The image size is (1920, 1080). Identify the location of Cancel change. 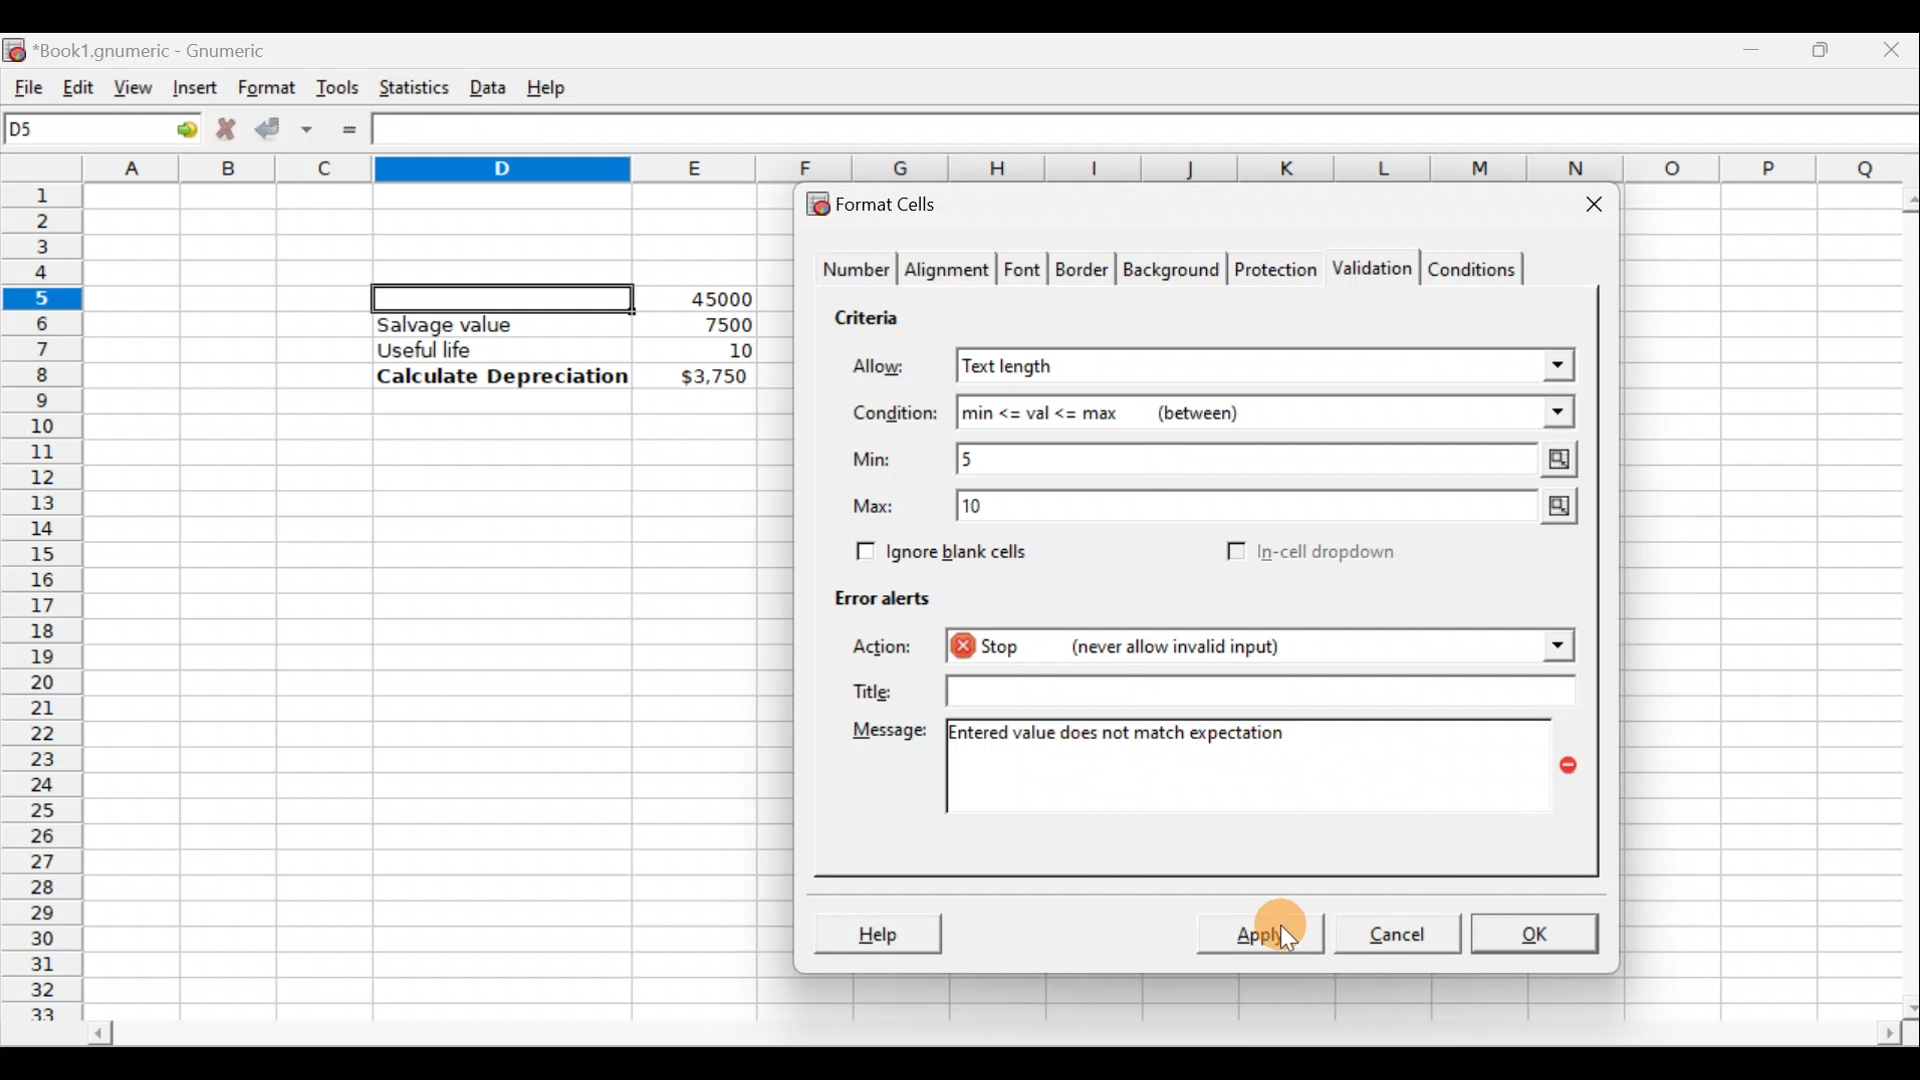
(224, 126).